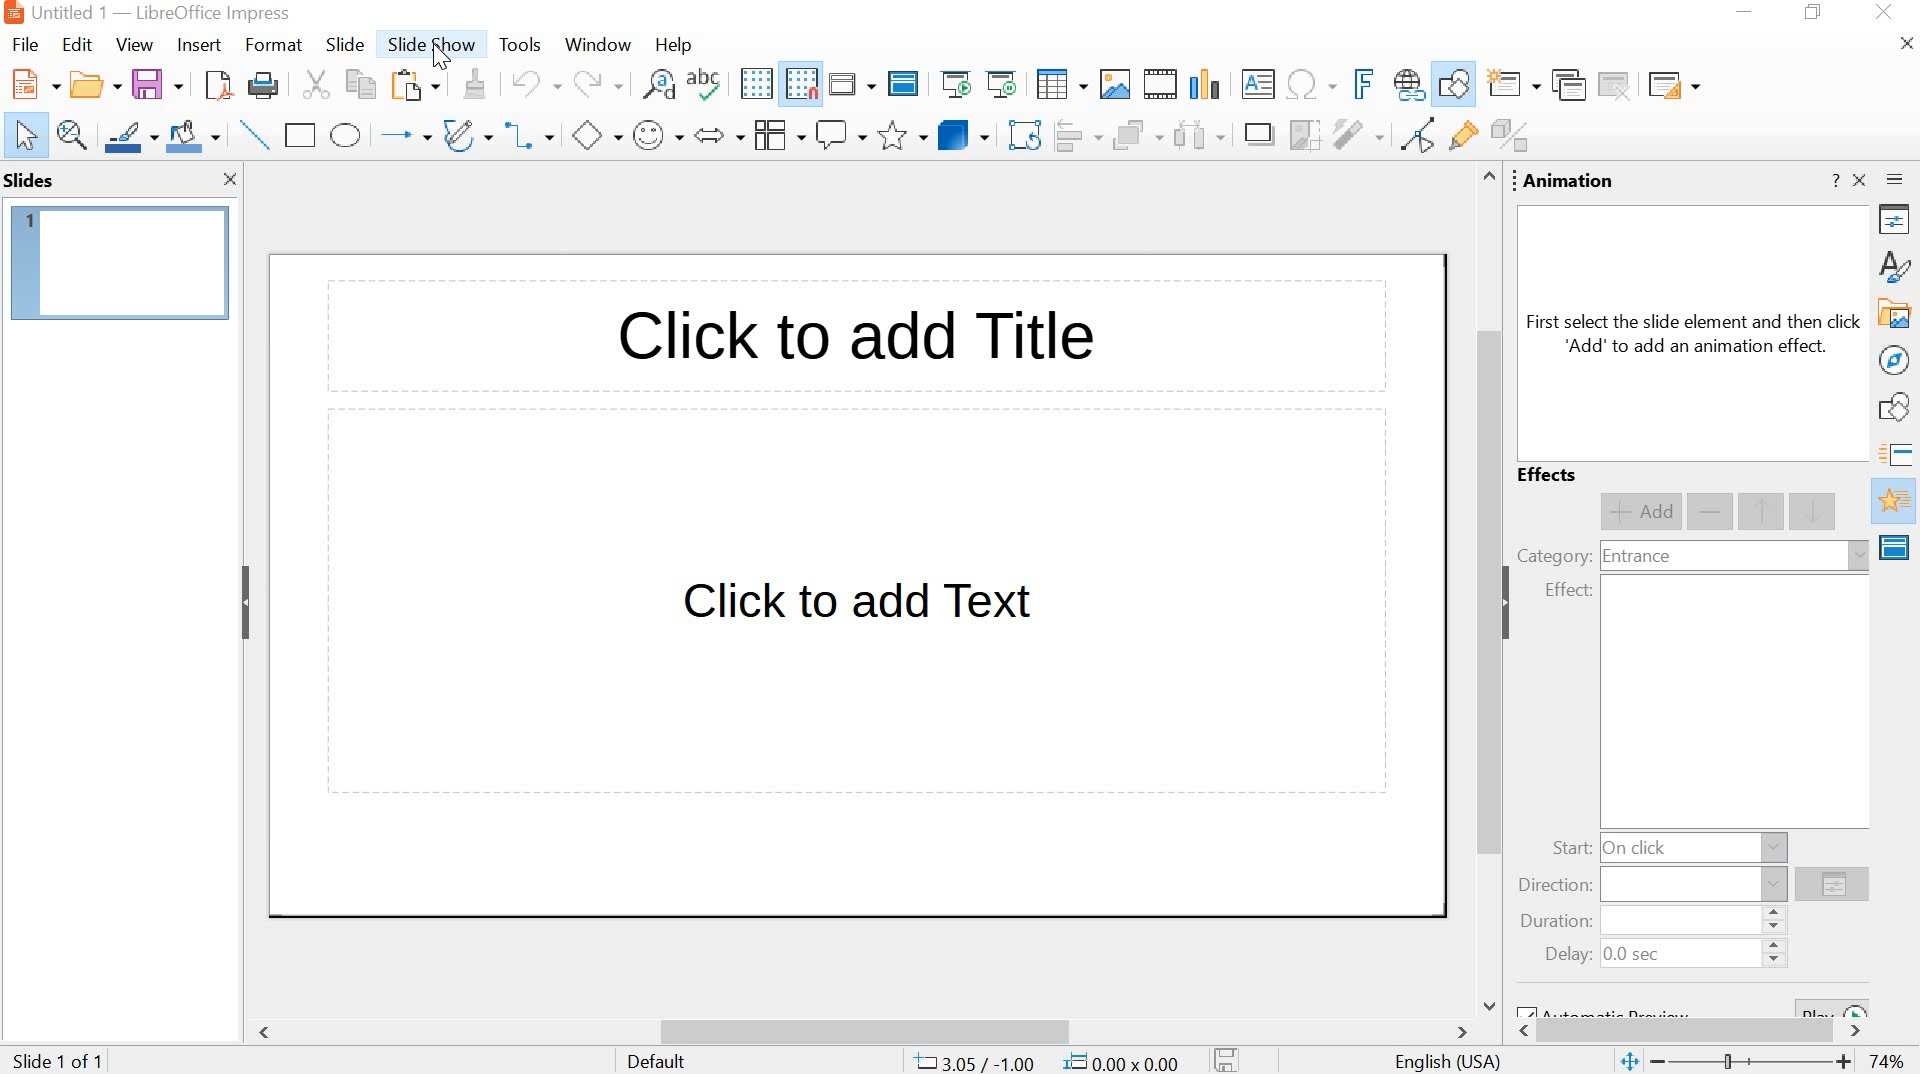  What do you see at coordinates (519, 46) in the screenshot?
I see `tools menu` at bounding box center [519, 46].